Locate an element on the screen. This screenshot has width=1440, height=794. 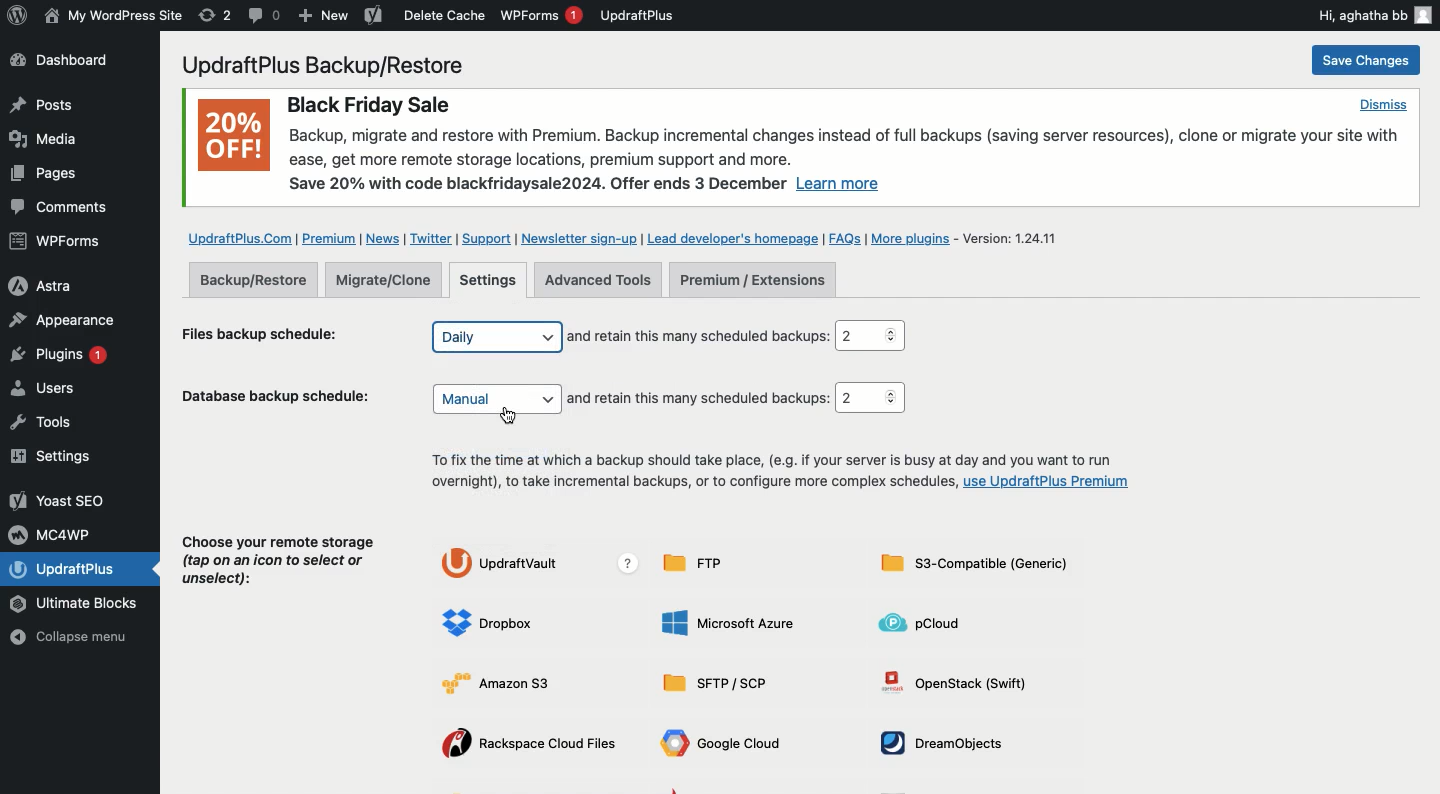
Posts is located at coordinates (41, 177).